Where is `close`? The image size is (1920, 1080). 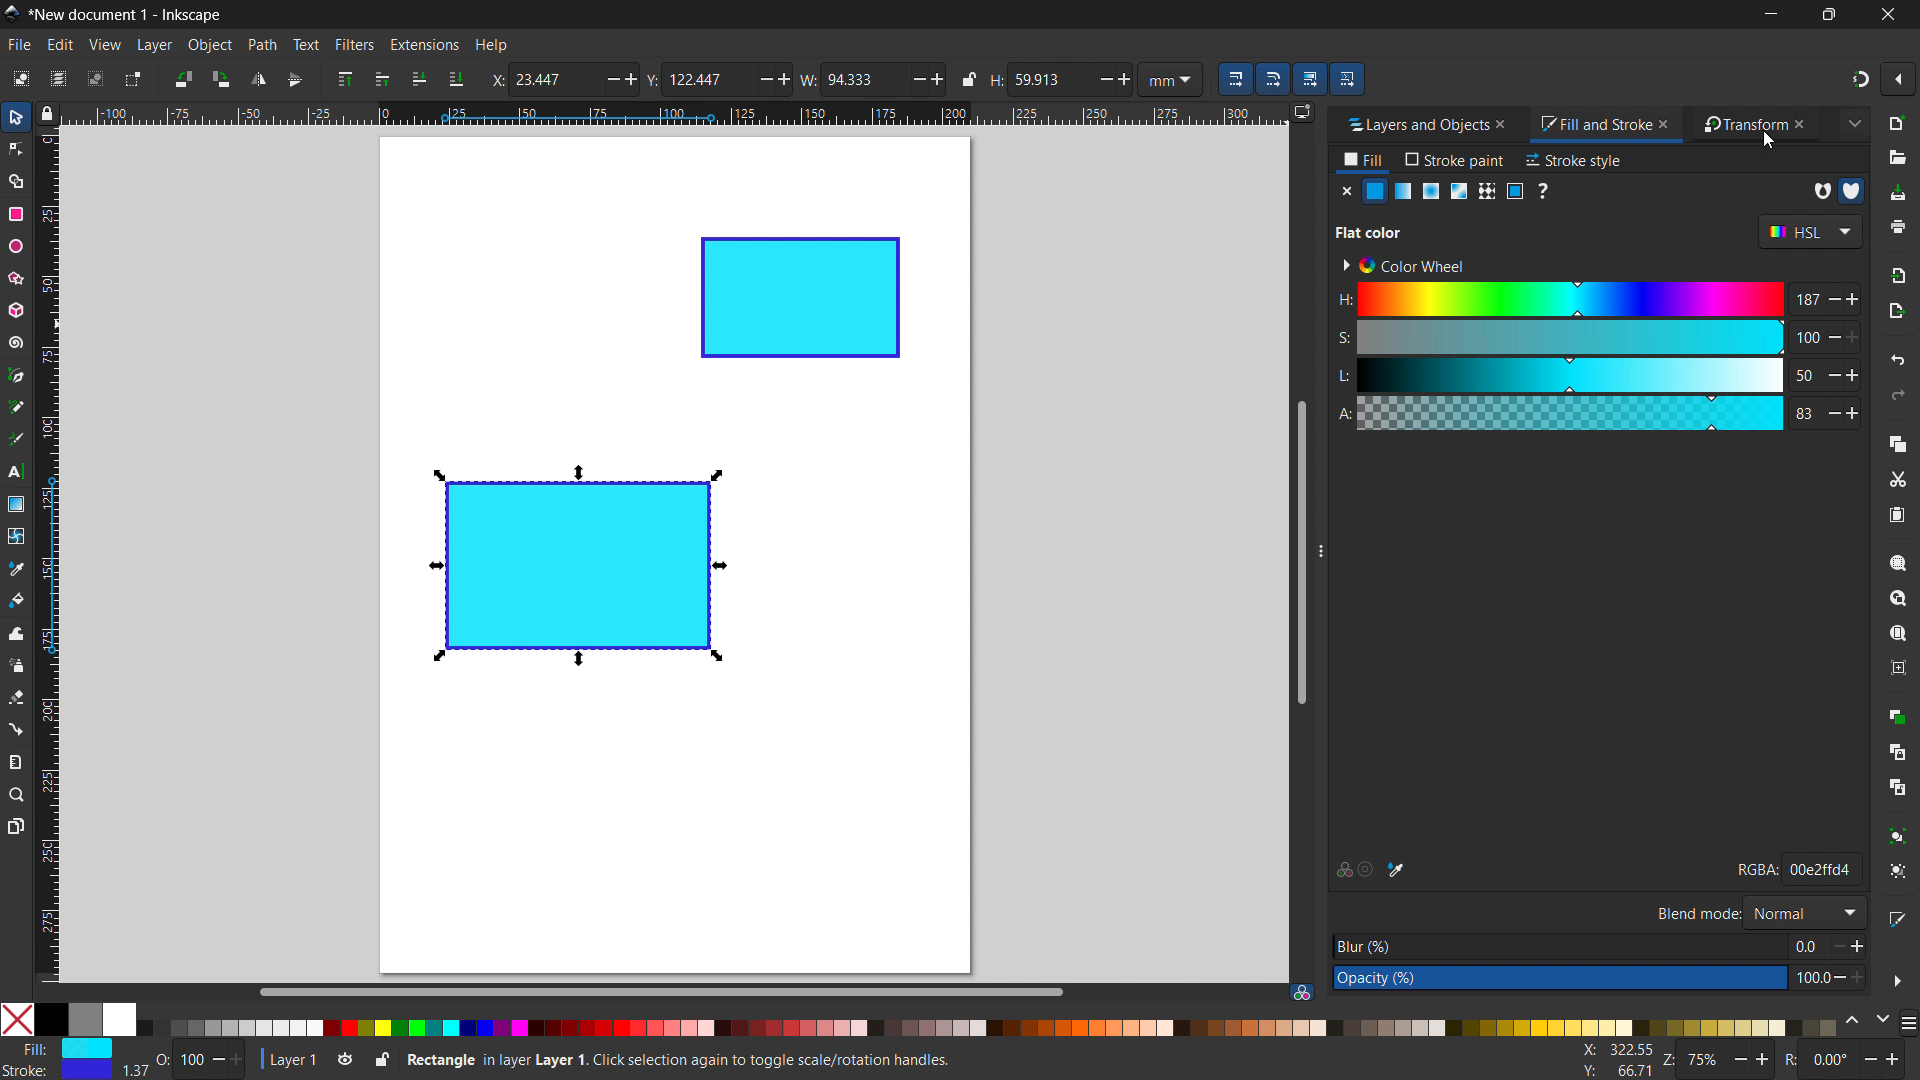
close is located at coordinates (1509, 124).